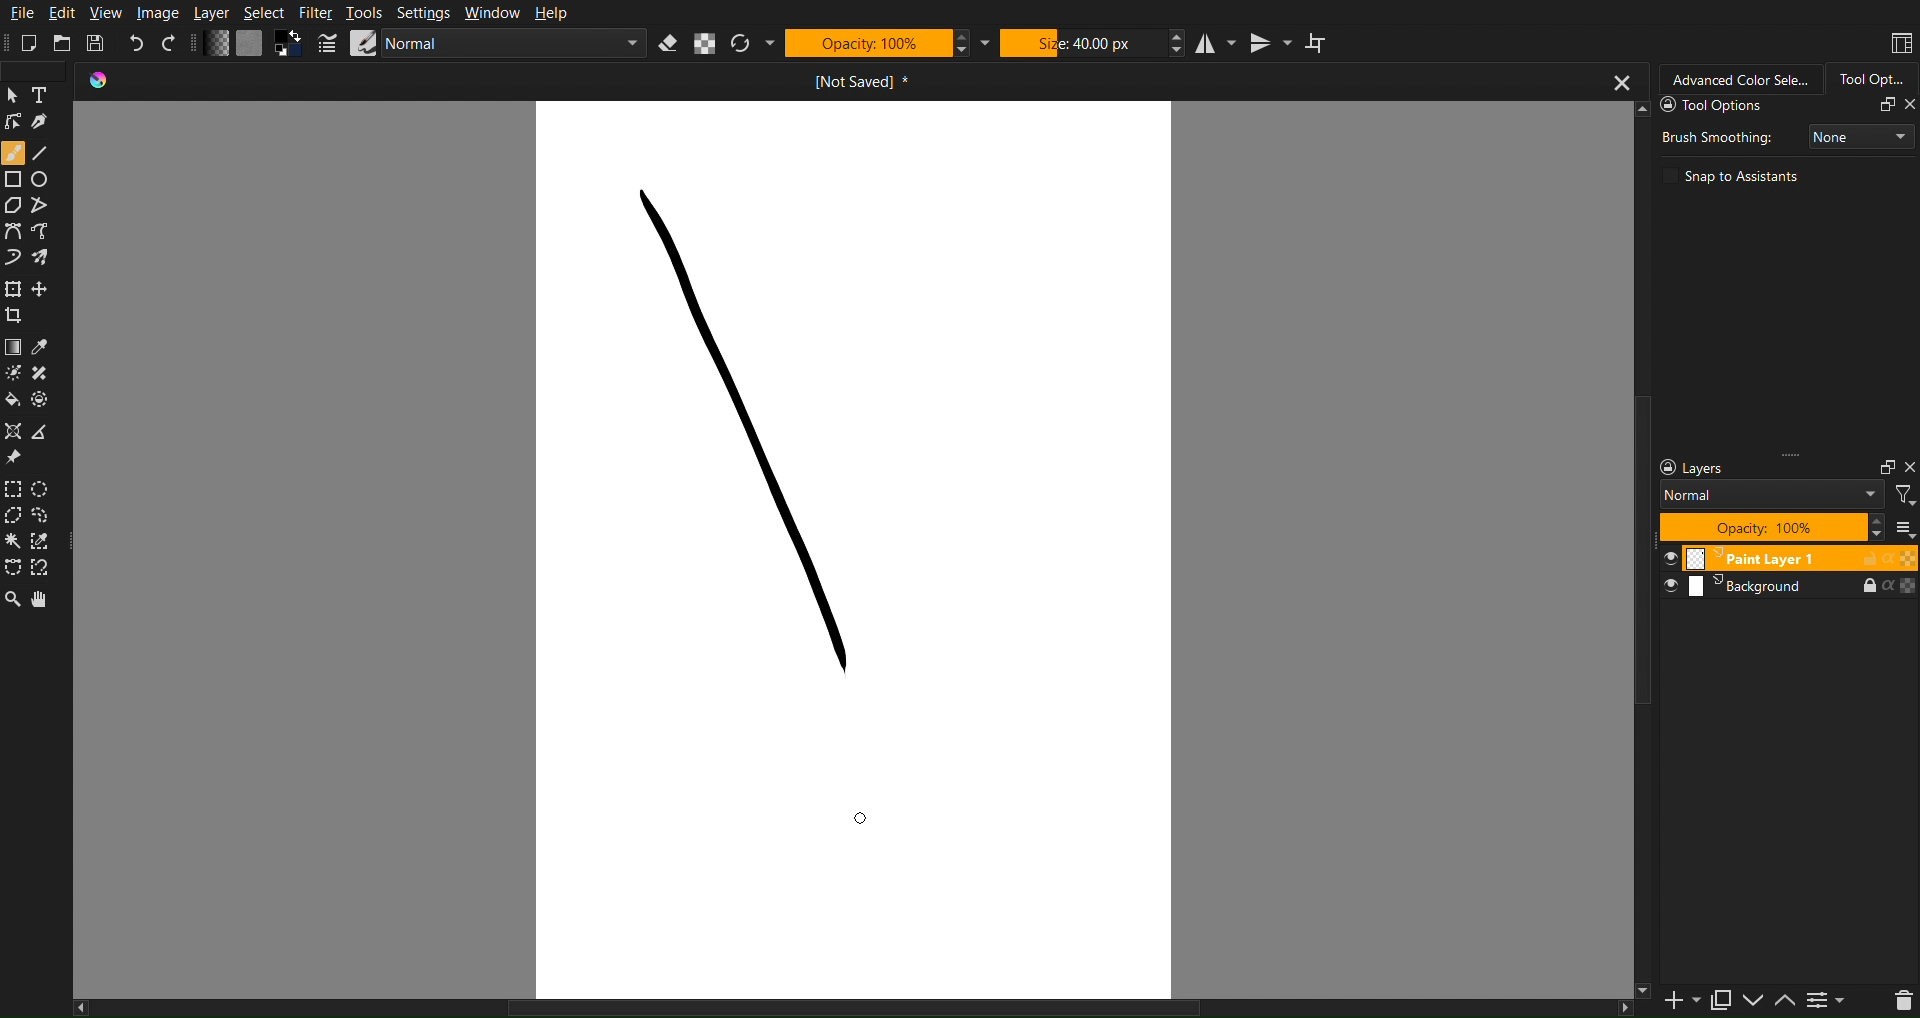 Image resolution: width=1920 pixels, height=1018 pixels. I want to click on Filter, so click(1905, 496).